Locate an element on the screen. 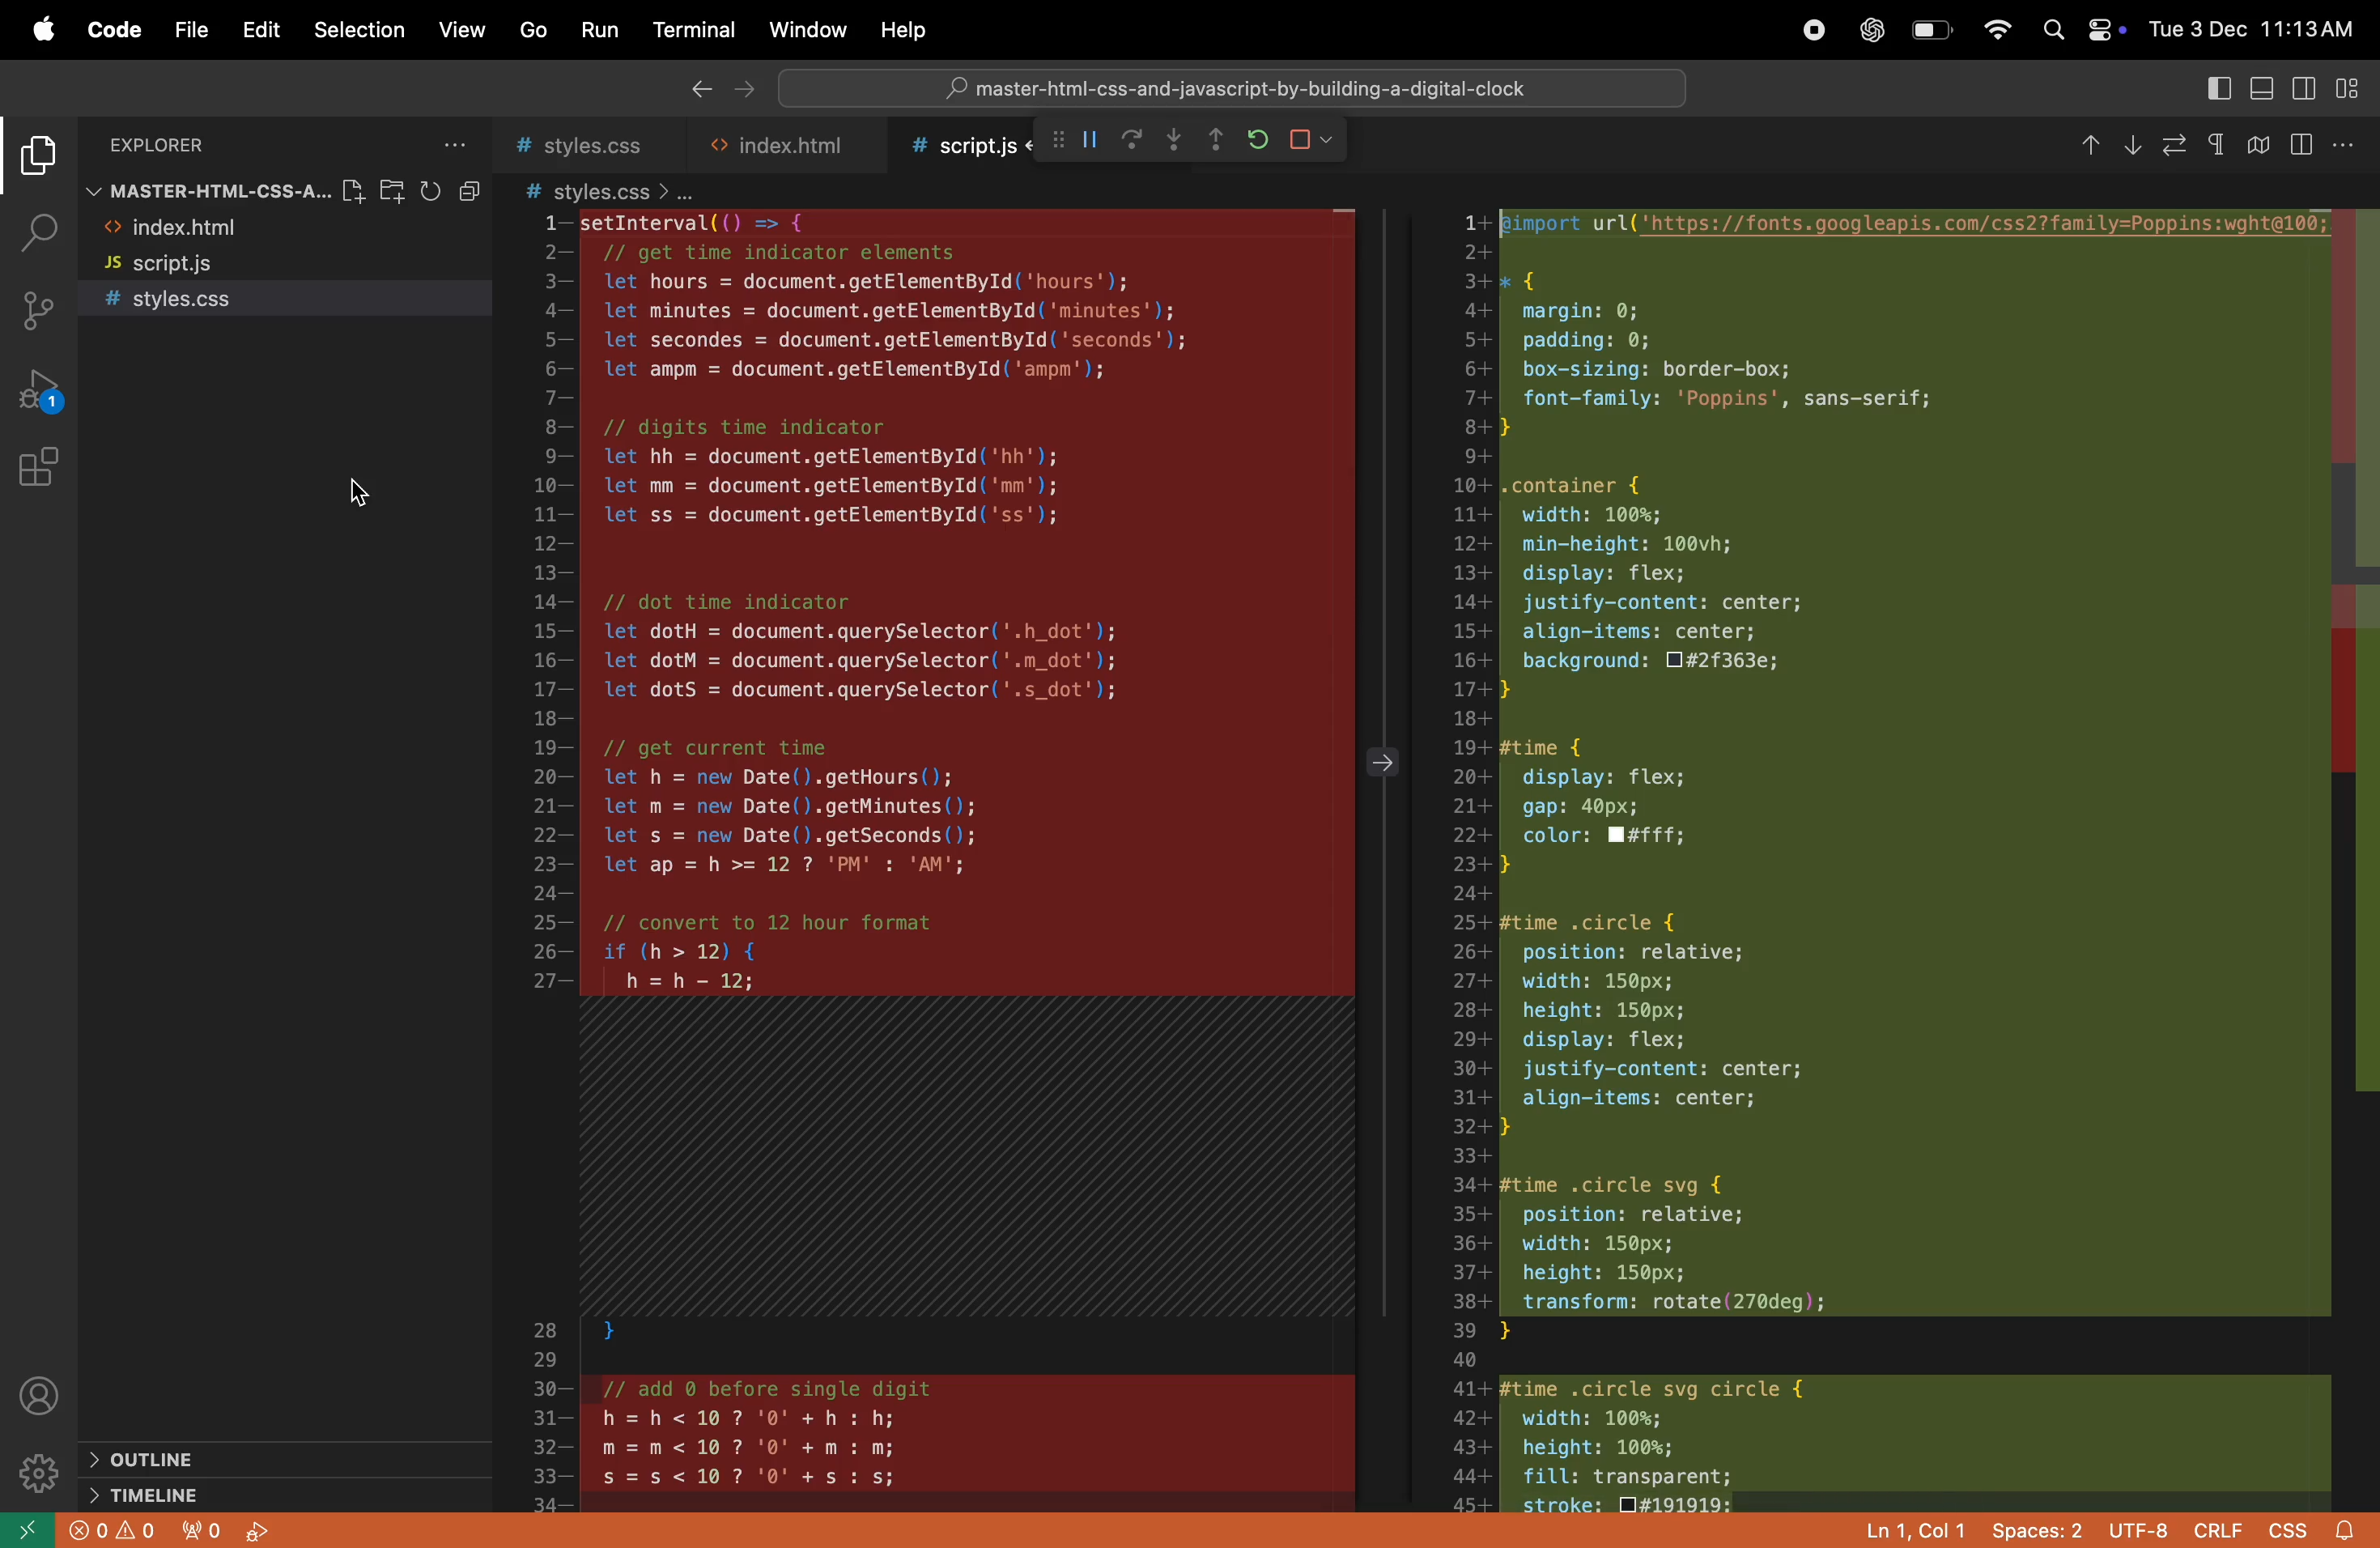  step out is located at coordinates (1216, 145).